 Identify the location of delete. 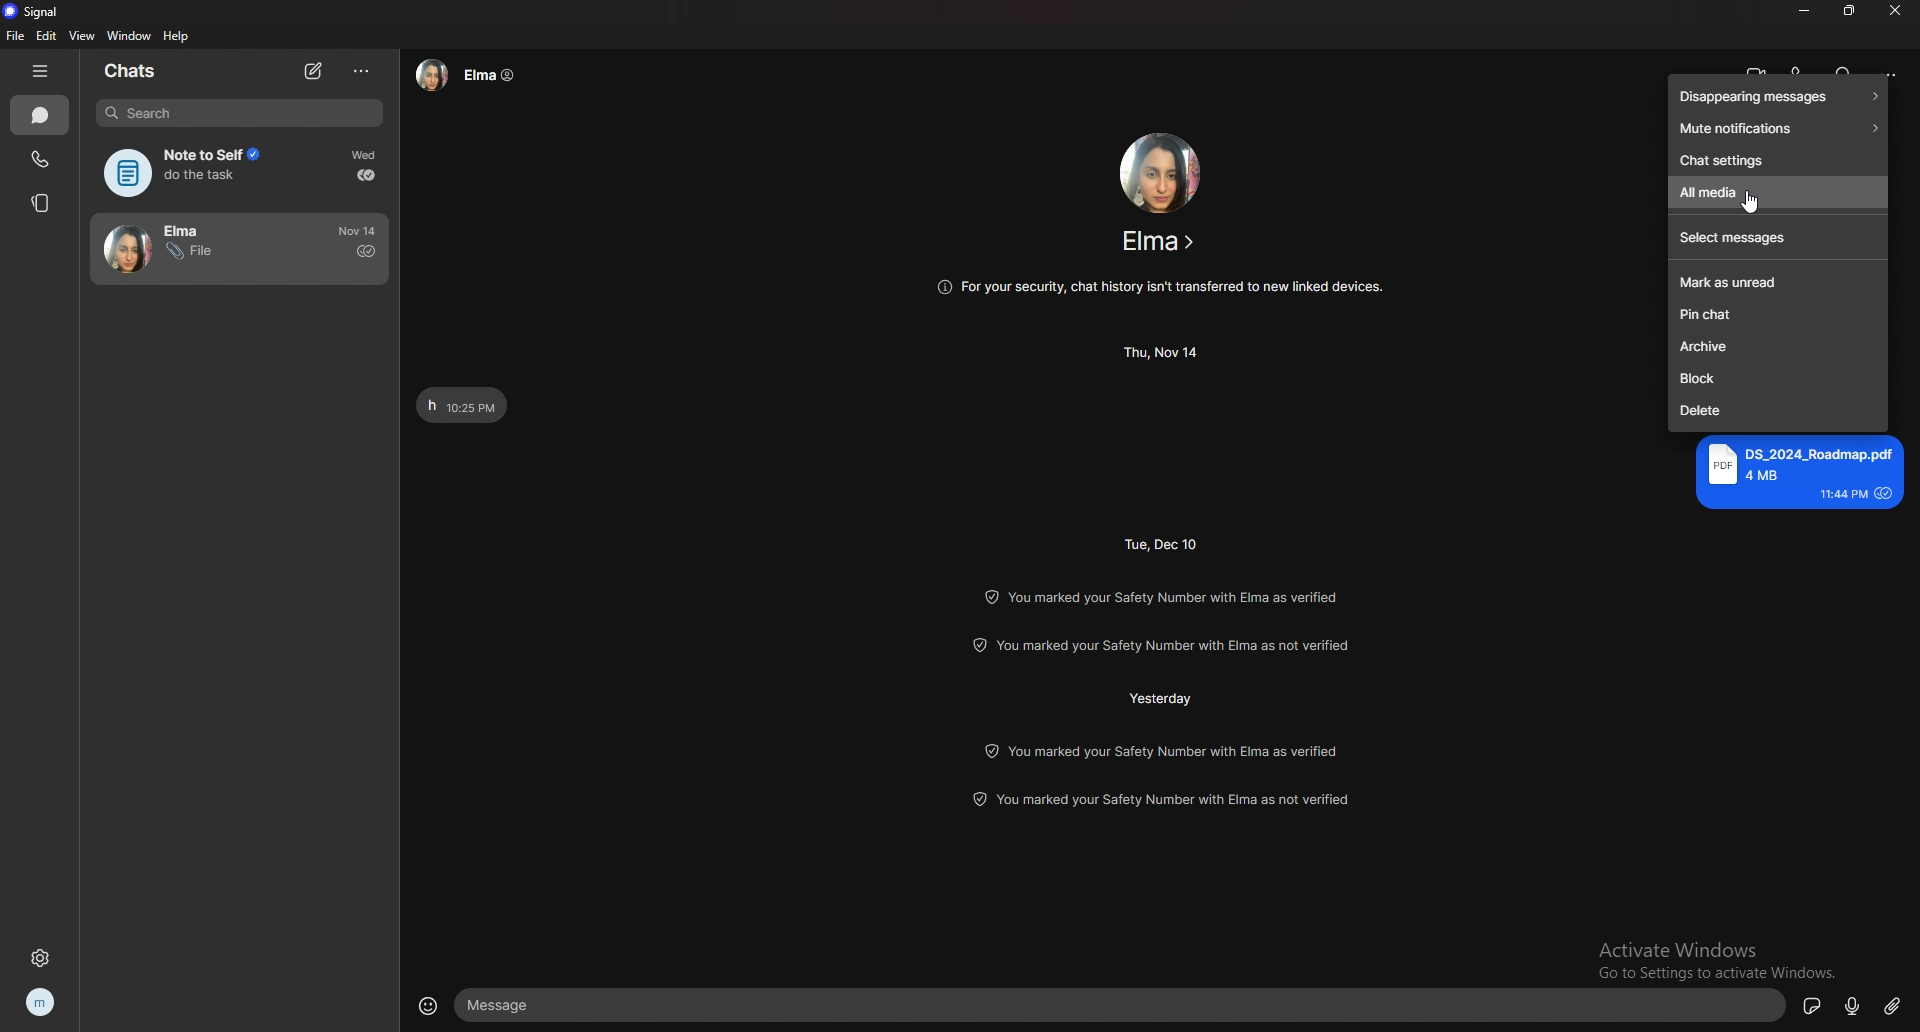
(1779, 413).